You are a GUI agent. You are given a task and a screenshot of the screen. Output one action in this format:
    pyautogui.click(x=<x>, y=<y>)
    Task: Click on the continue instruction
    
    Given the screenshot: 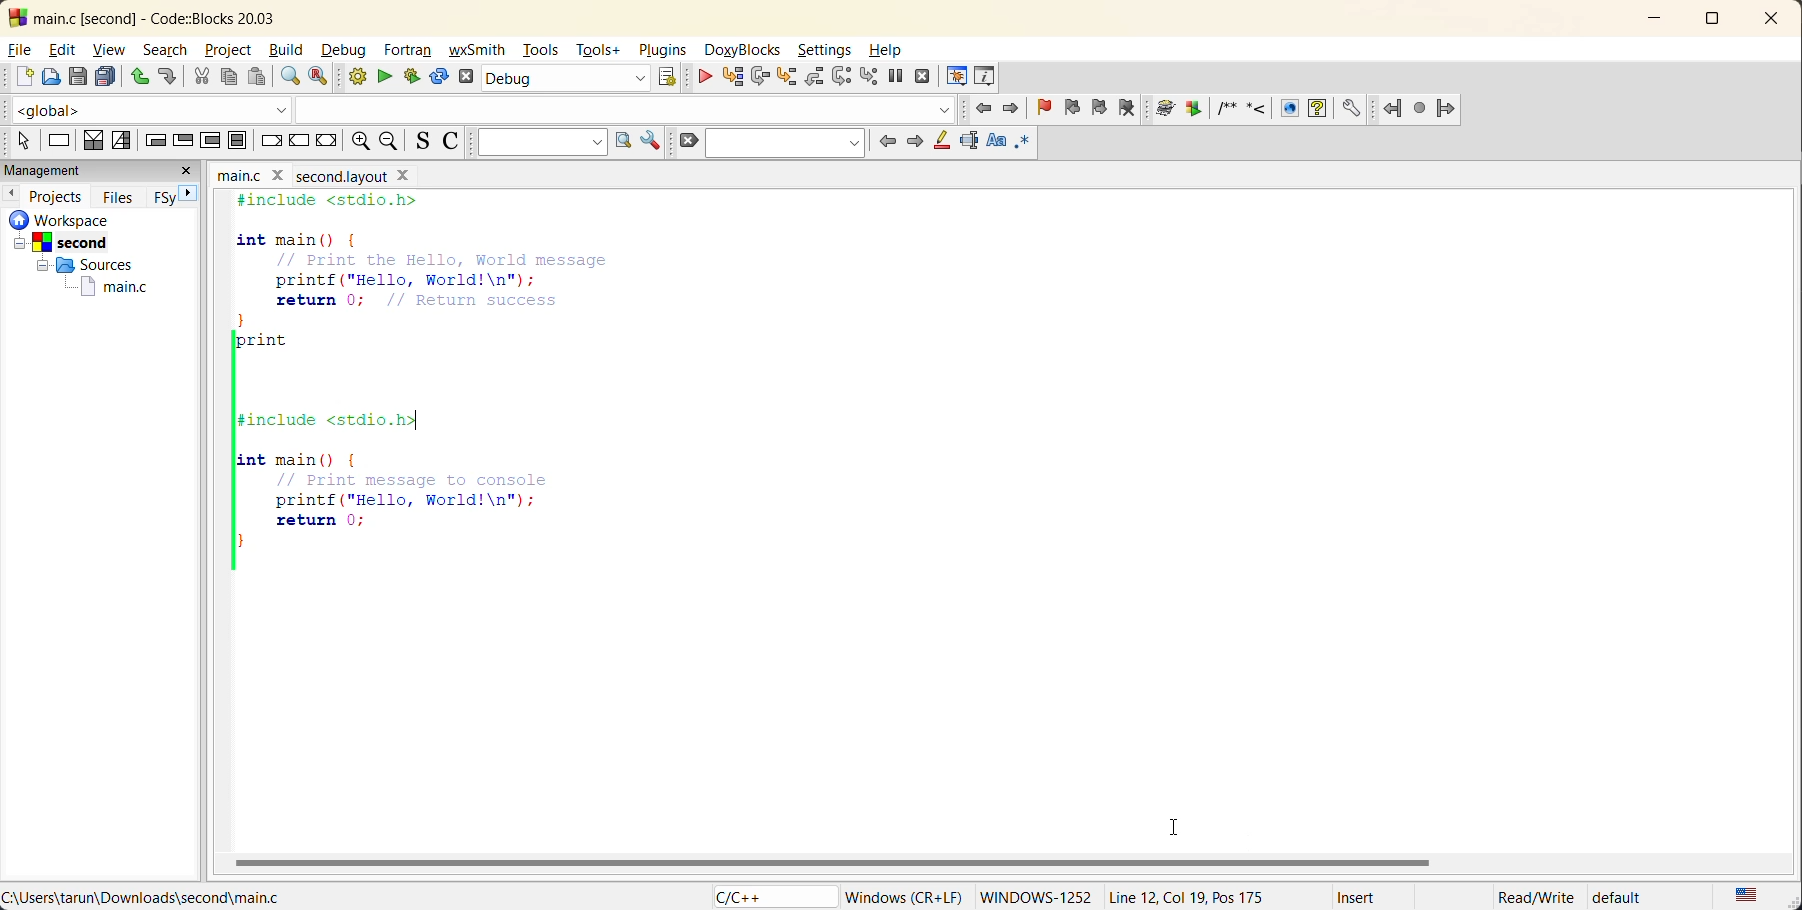 What is the action you would take?
    pyautogui.click(x=302, y=142)
    